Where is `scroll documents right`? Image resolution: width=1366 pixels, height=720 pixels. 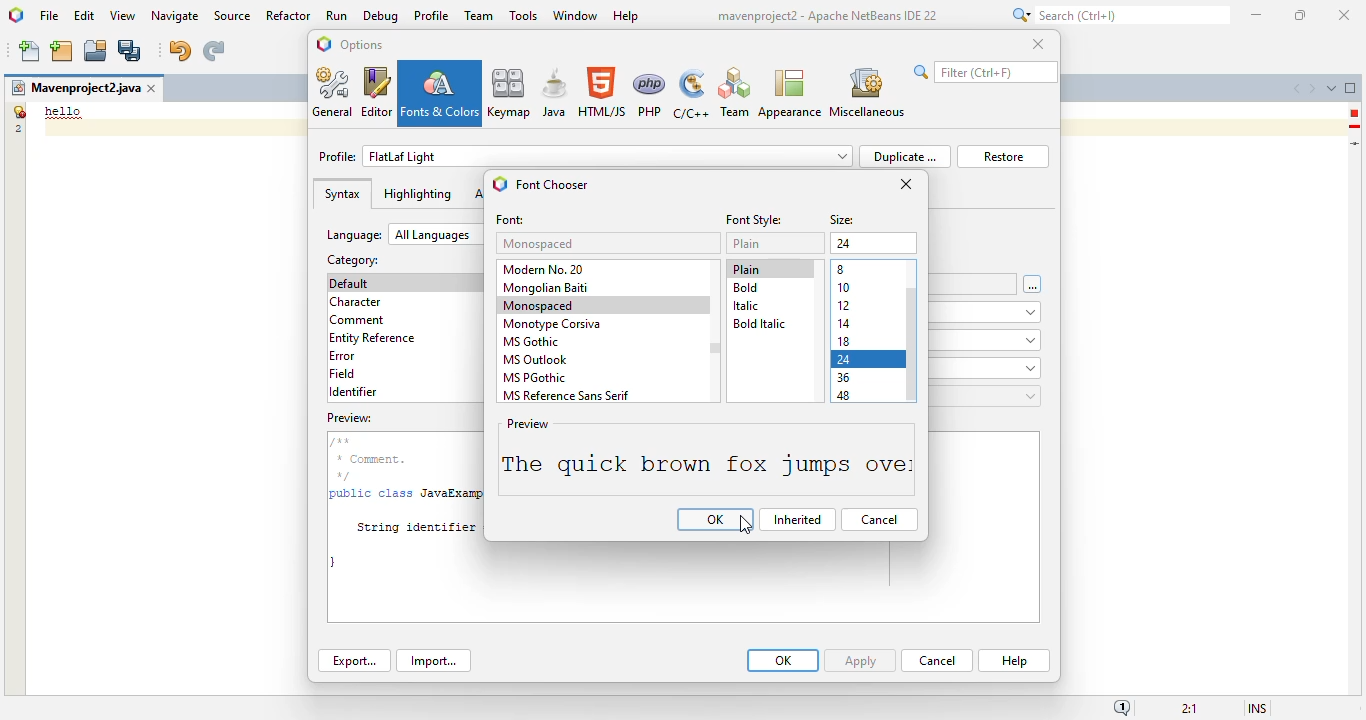 scroll documents right is located at coordinates (1311, 89).